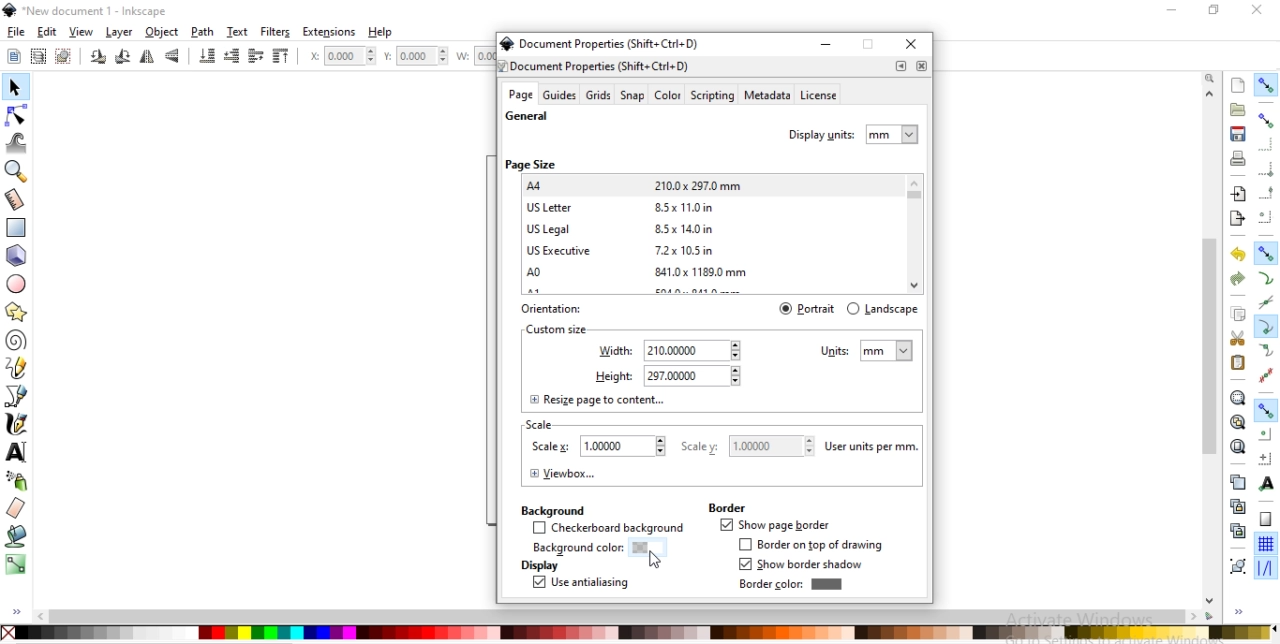 This screenshot has height=644, width=1280. What do you see at coordinates (150, 57) in the screenshot?
I see `flip horizontally` at bounding box center [150, 57].